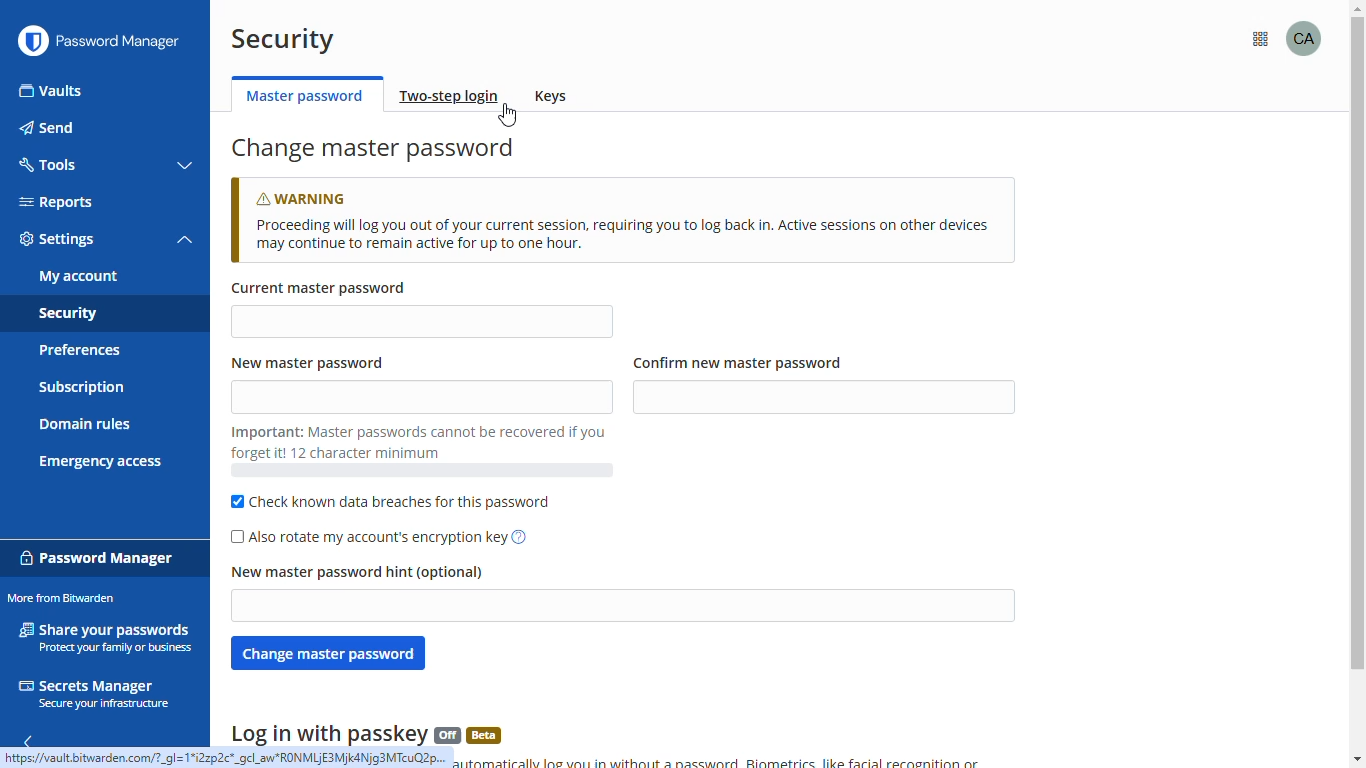 The width and height of the screenshot is (1366, 768). Describe the element at coordinates (446, 735) in the screenshot. I see `off` at that location.